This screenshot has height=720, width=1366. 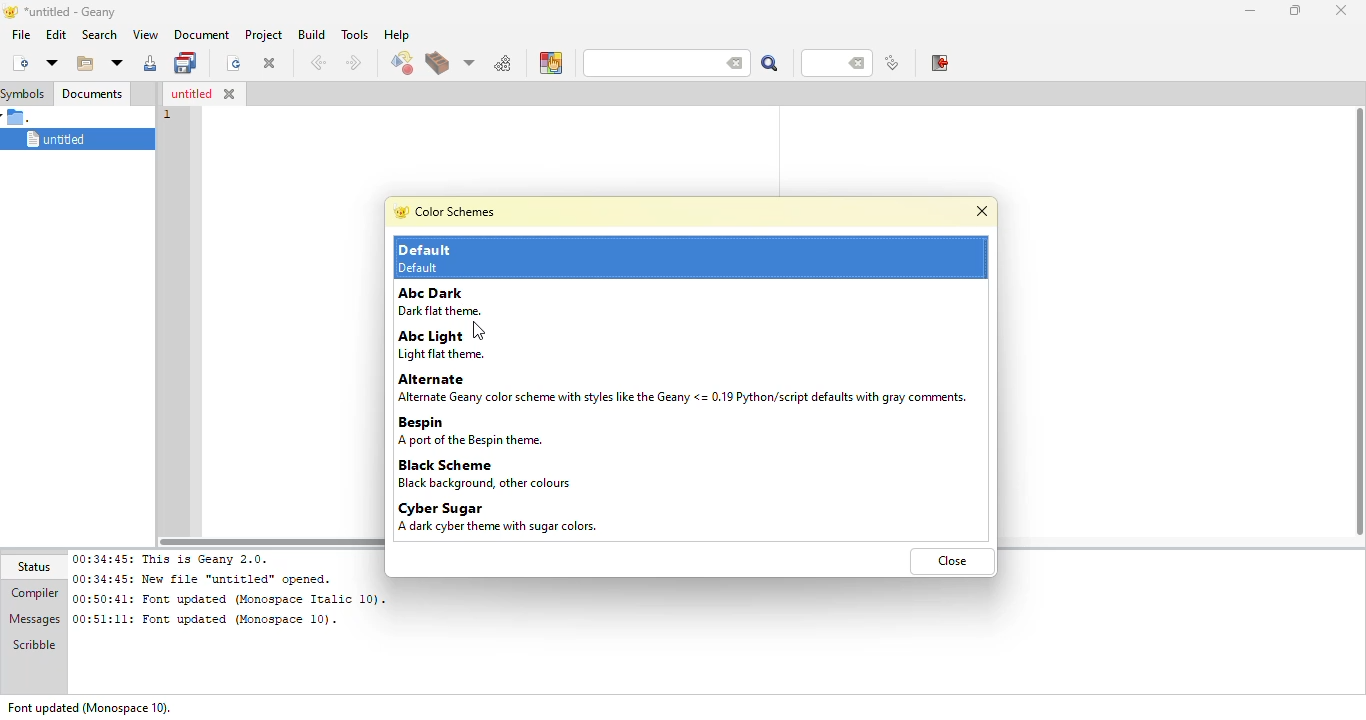 What do you see at coordinates (230, 63) in the screenshot?
I see `reload` at bounding box center [230, 63].